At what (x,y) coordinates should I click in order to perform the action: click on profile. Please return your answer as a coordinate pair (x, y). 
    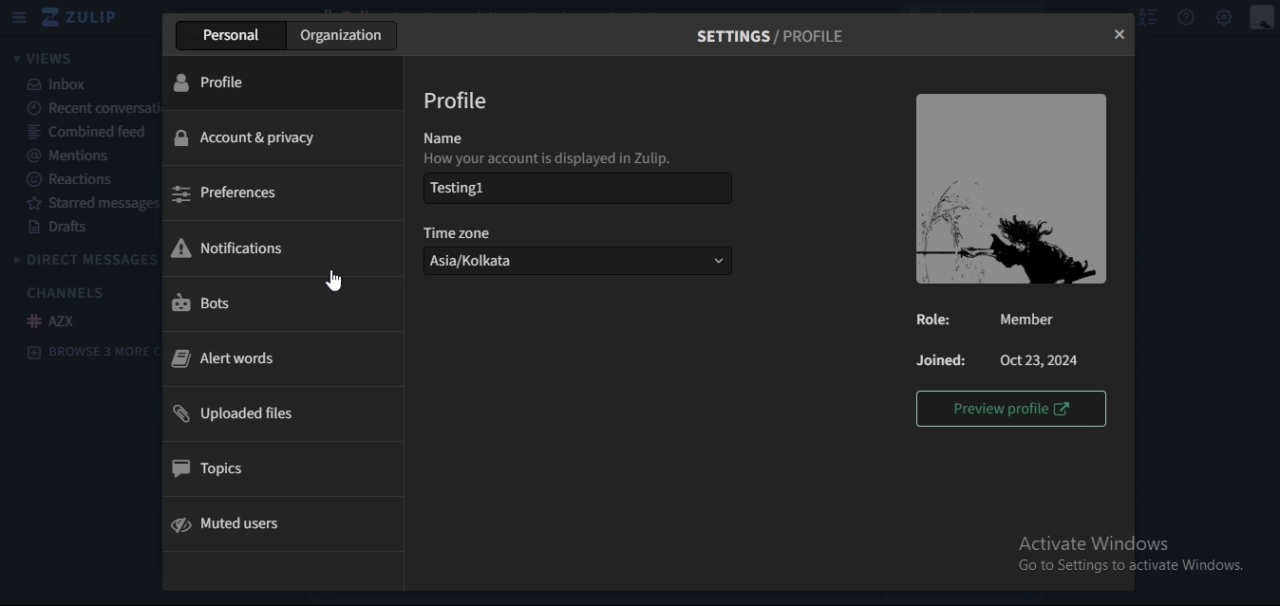
    Looking at the image, I should click on (209, 83).